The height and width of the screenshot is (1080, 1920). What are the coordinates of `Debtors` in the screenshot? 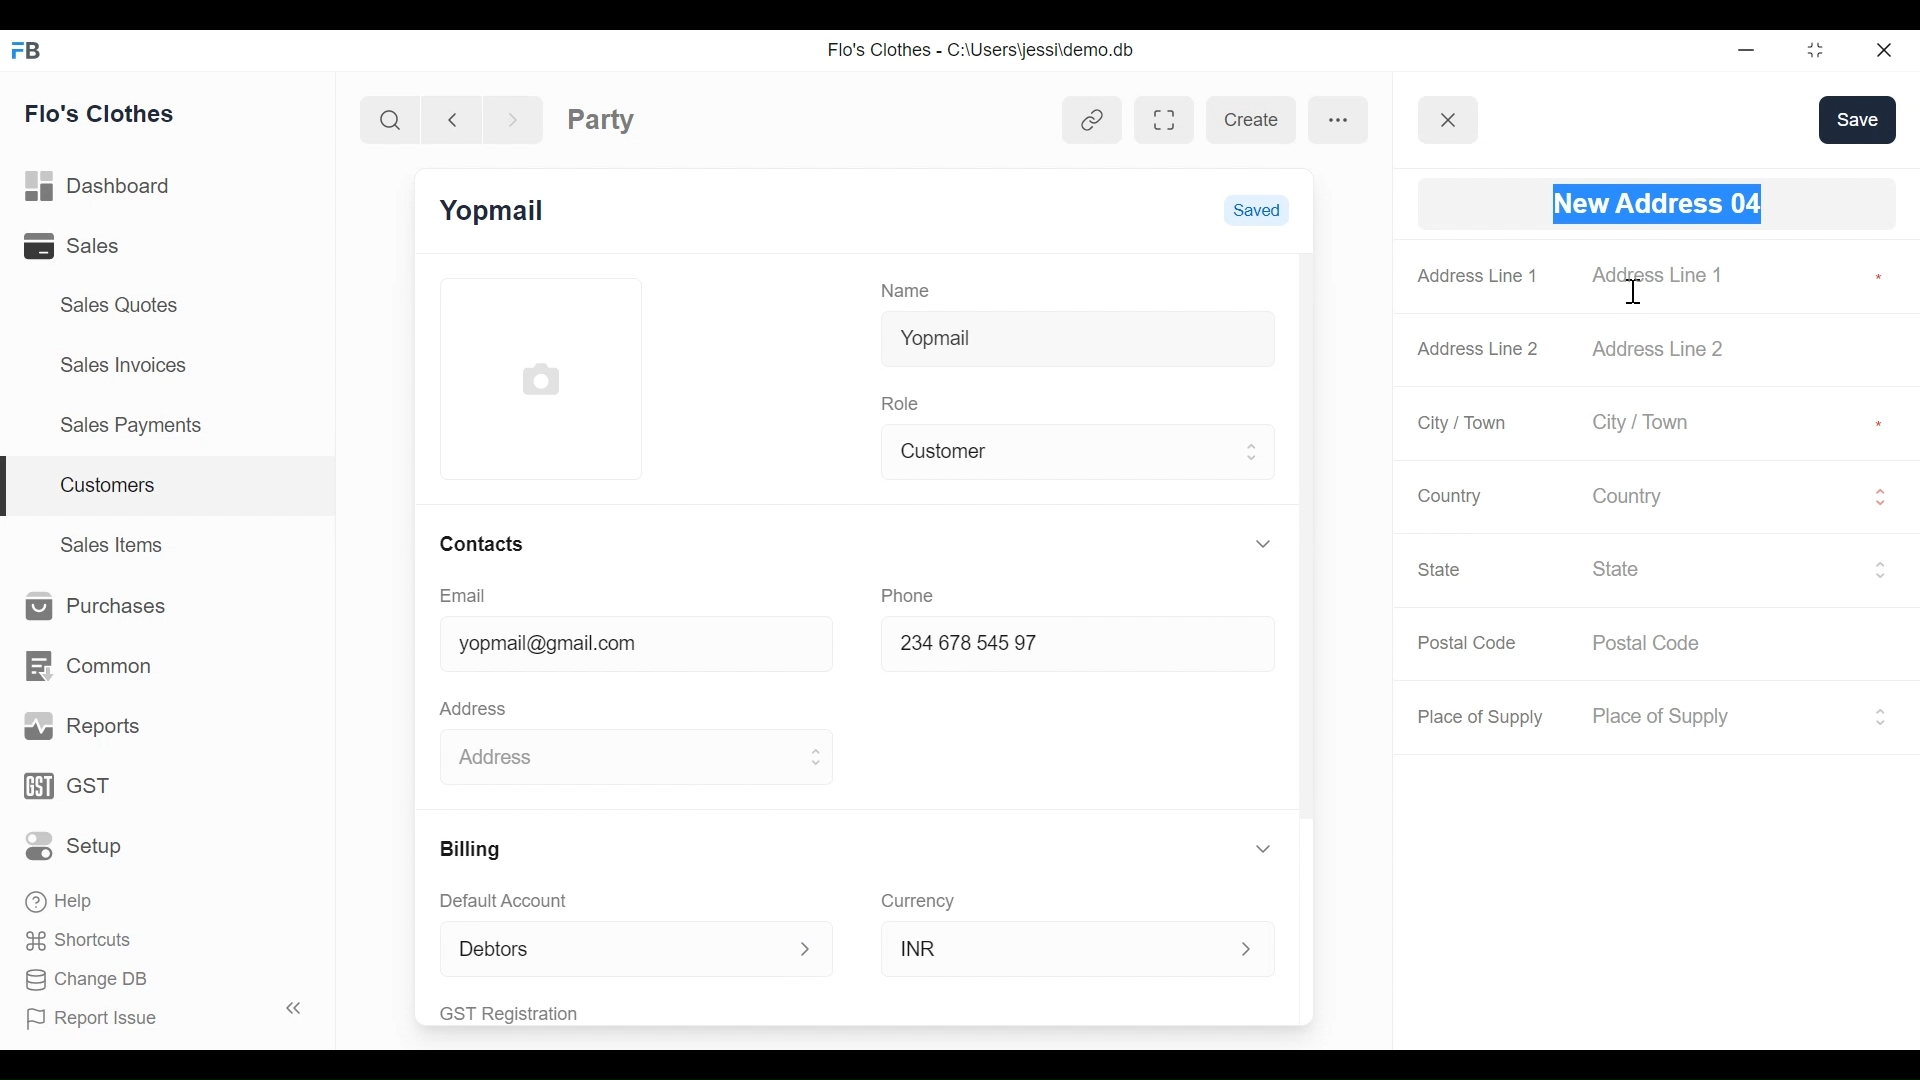 It's located at (604, 948).